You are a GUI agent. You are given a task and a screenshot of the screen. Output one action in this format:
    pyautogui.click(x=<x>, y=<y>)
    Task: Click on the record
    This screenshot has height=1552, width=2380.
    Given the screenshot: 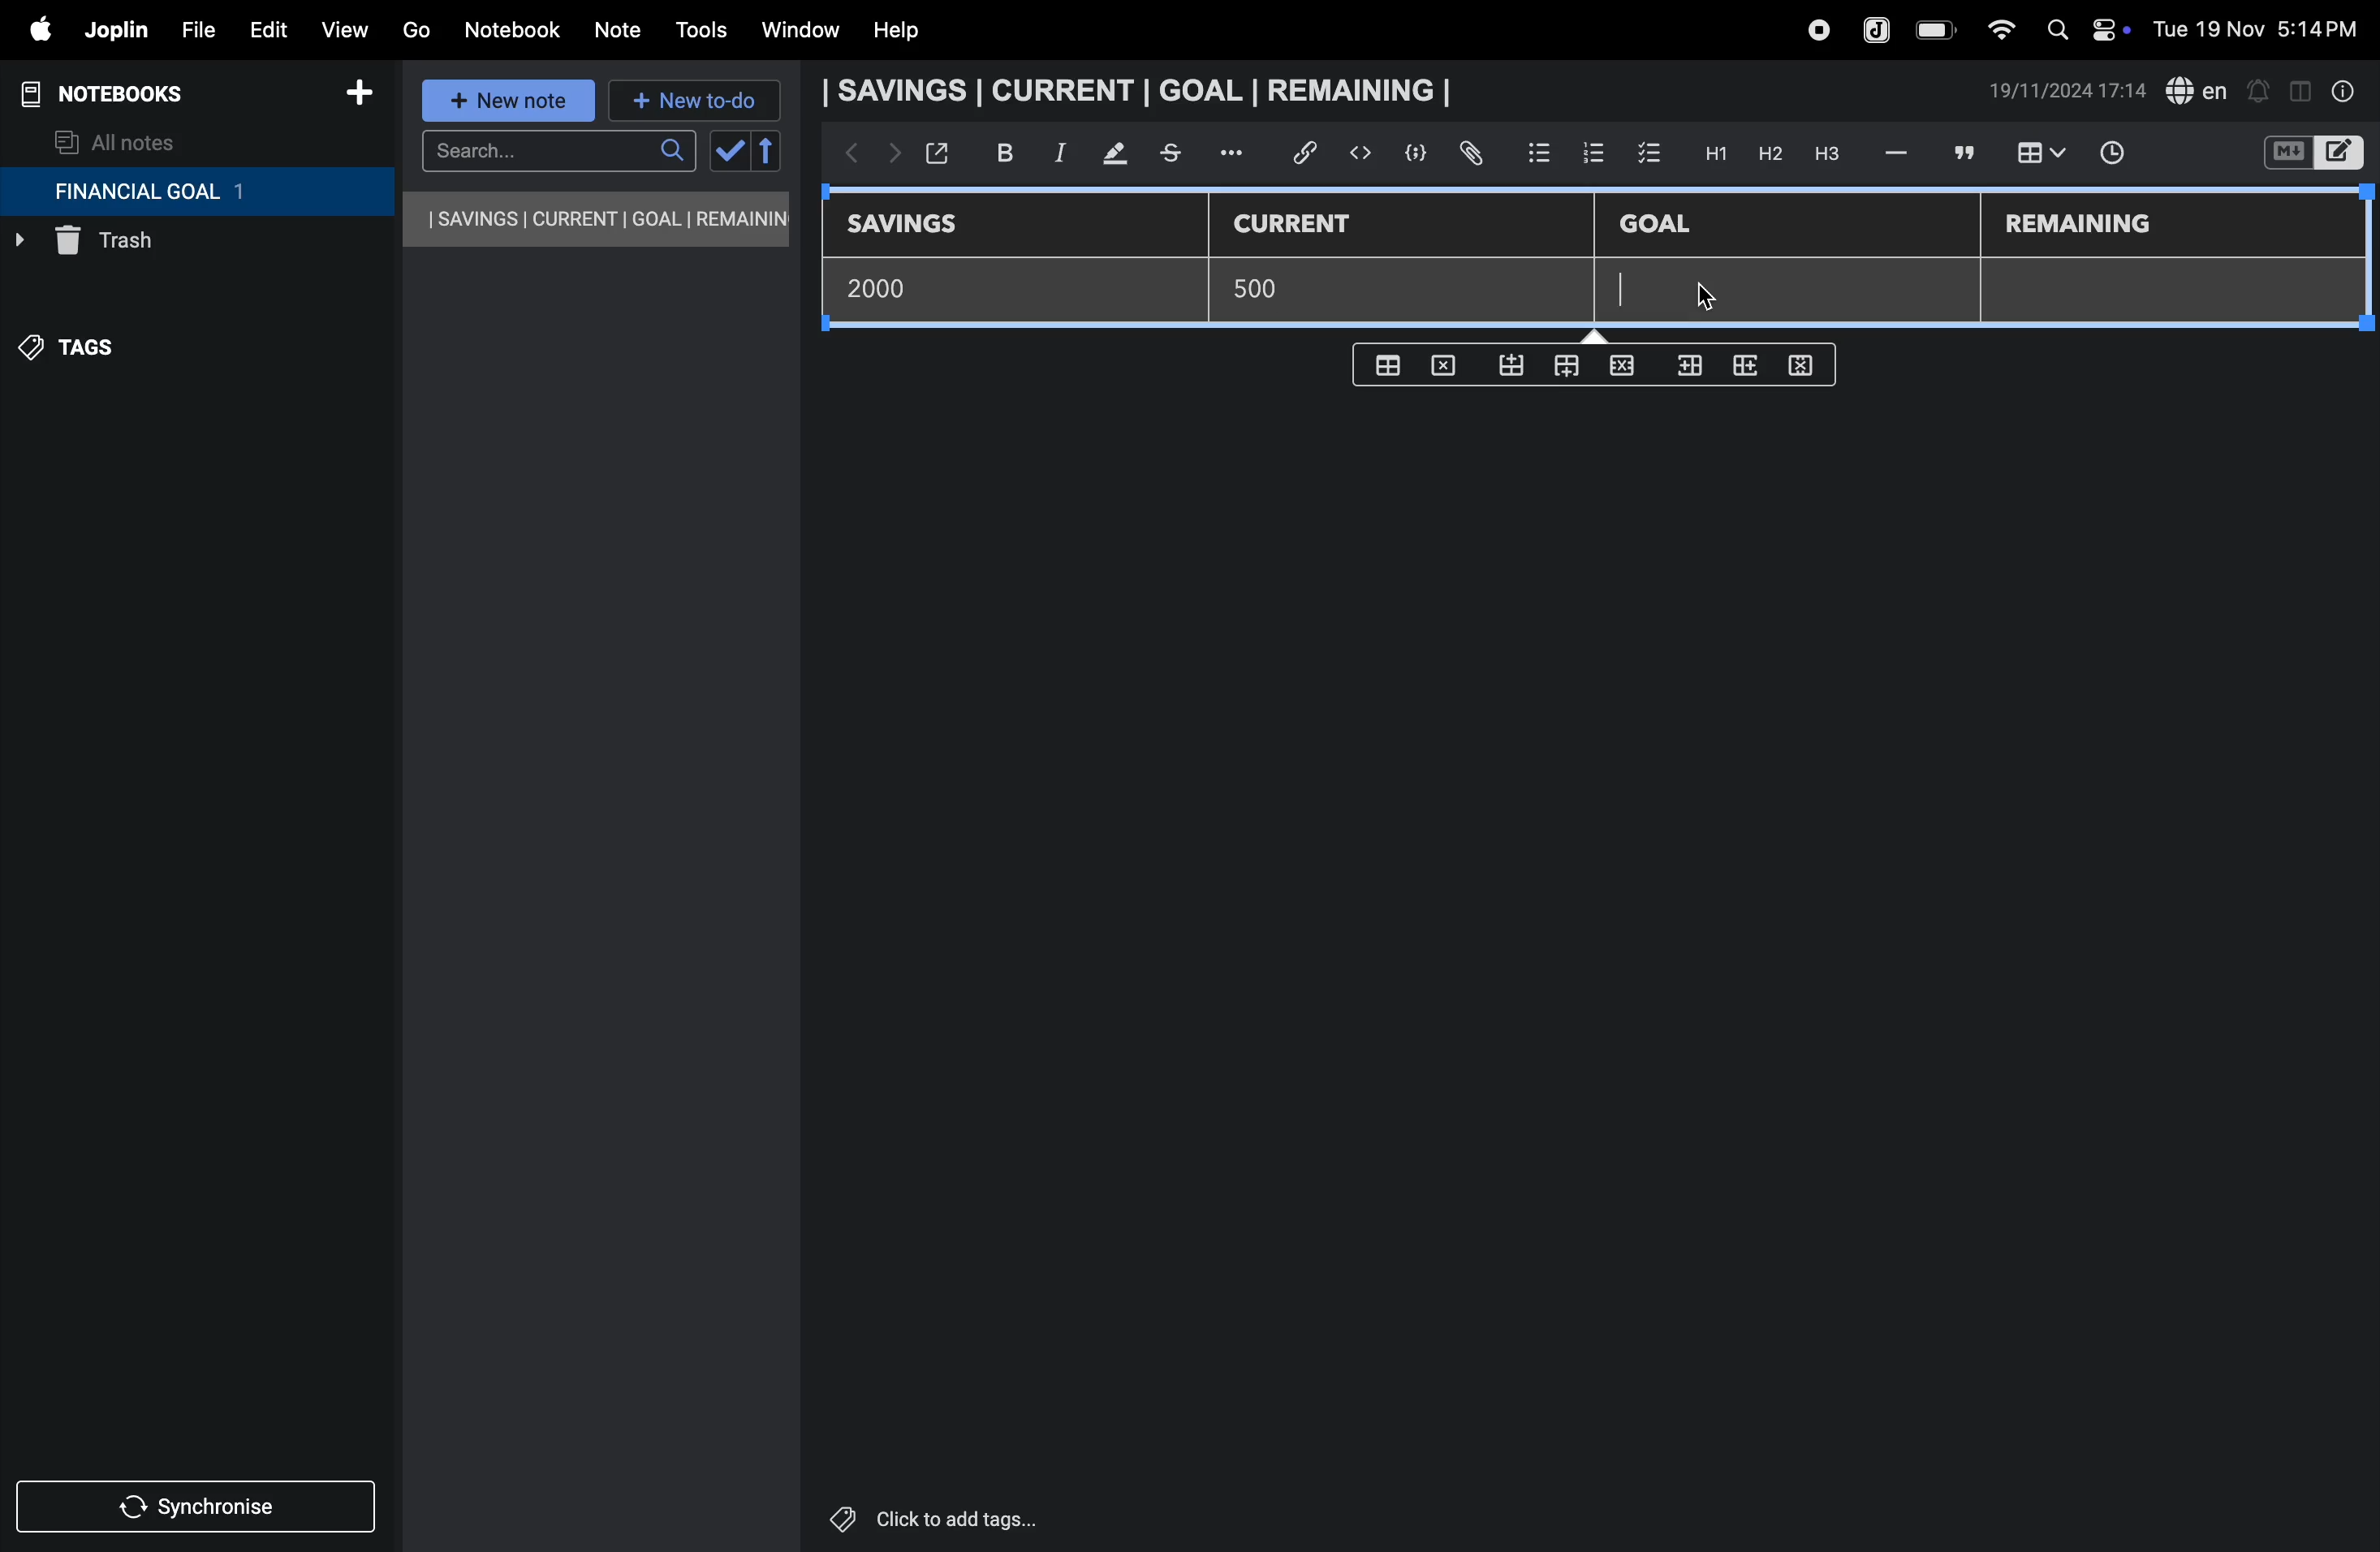 What is the action you would take?
    pyautogui.click(x=1817, y=30)
    